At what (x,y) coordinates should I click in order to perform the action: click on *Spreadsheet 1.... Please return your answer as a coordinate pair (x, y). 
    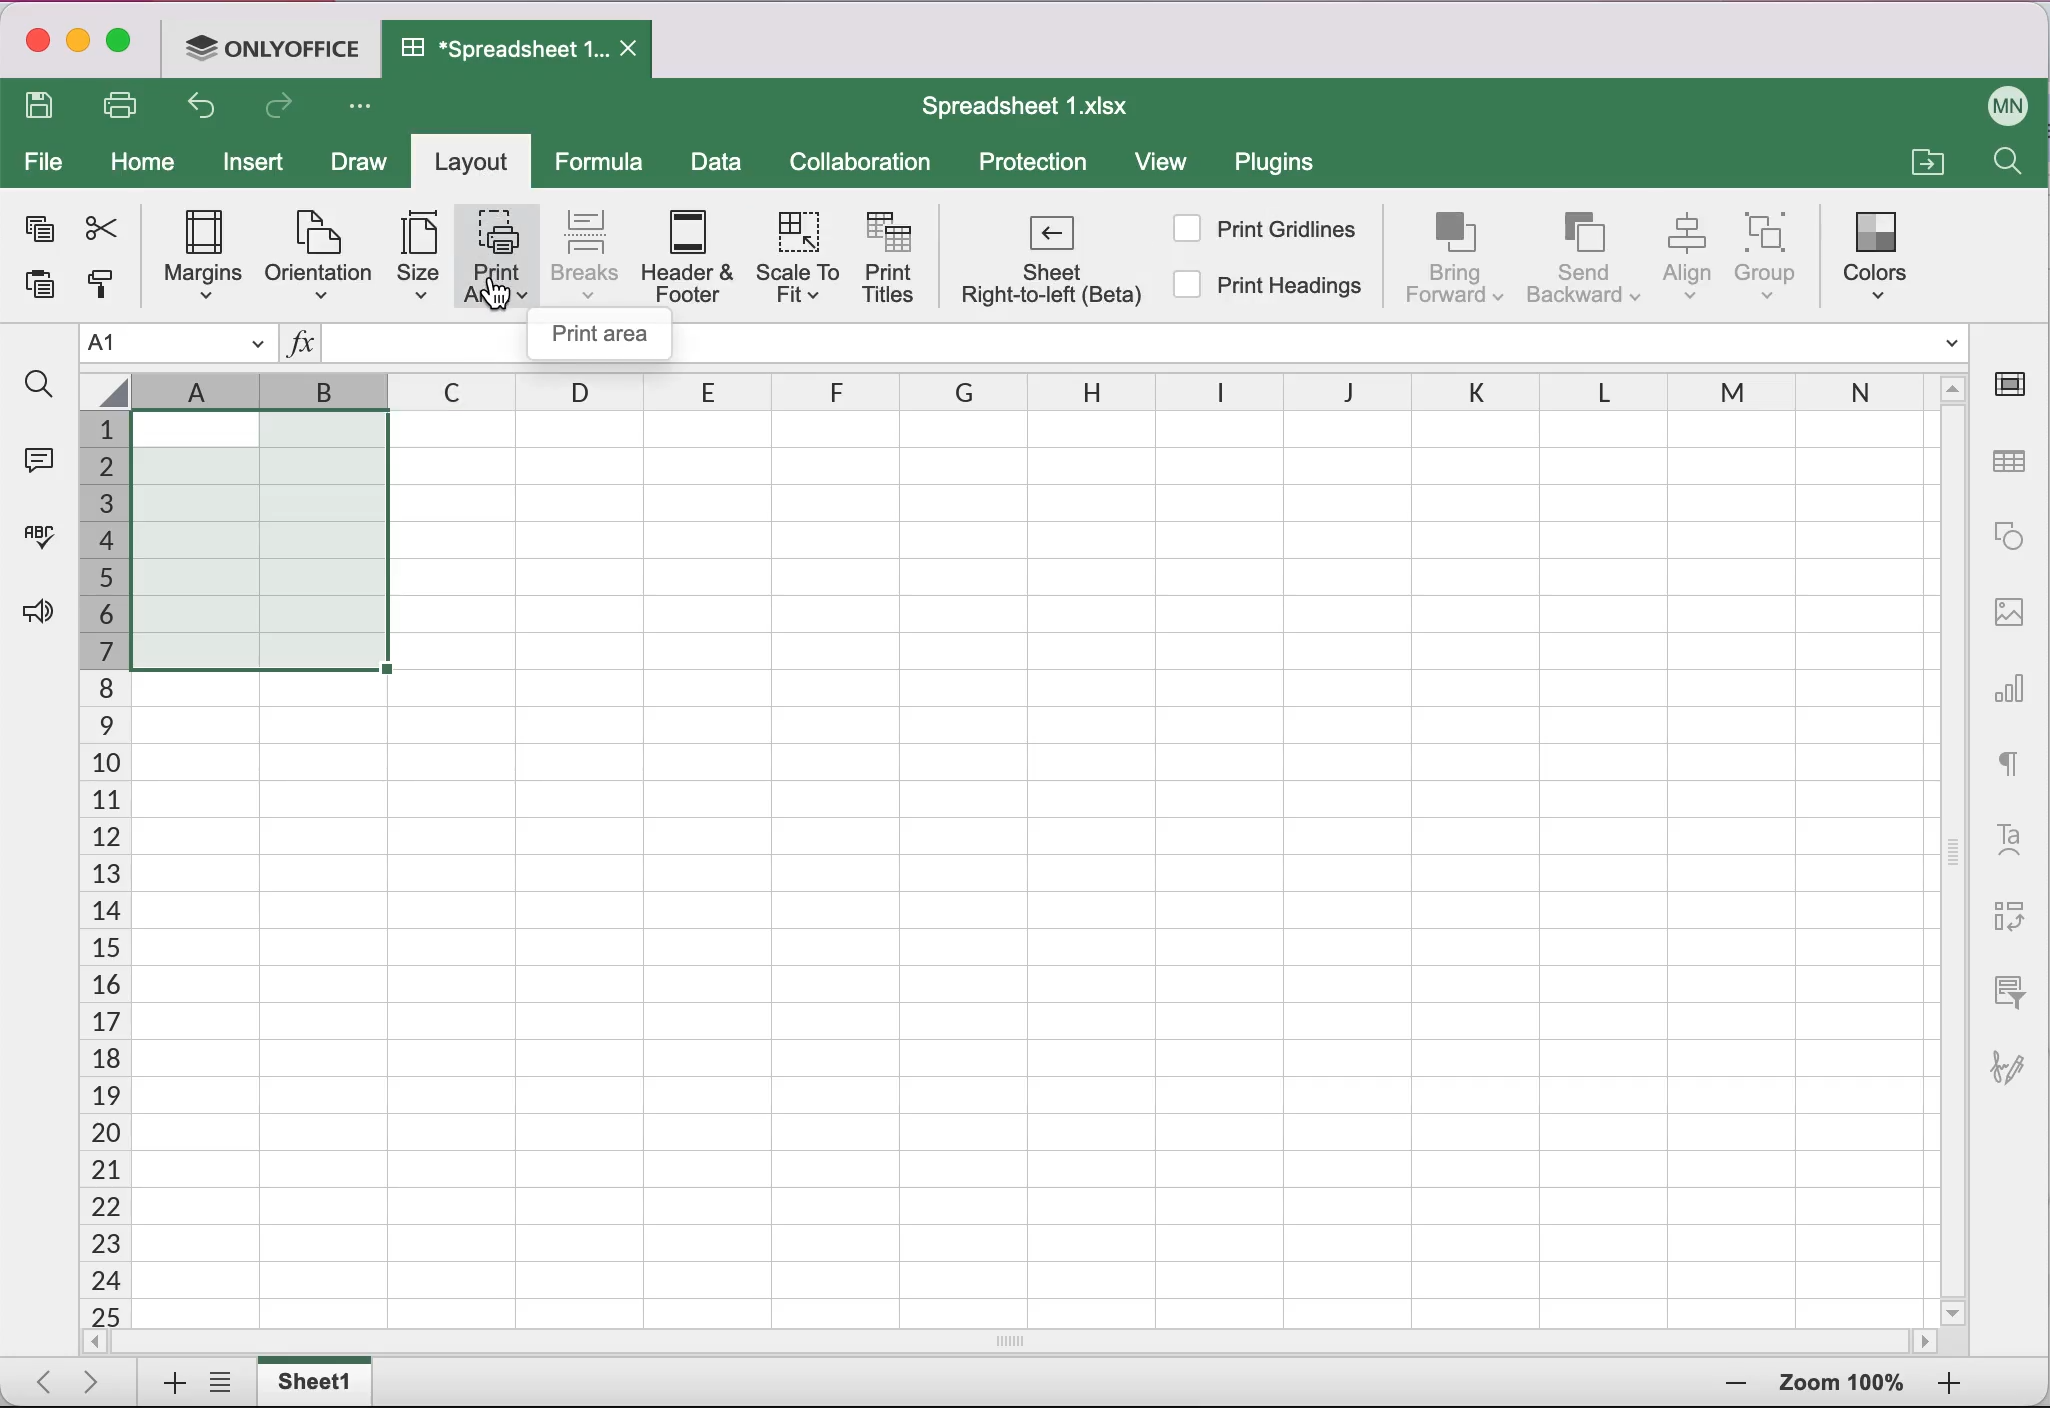
    Looking at the image, I should click on (495, 48).